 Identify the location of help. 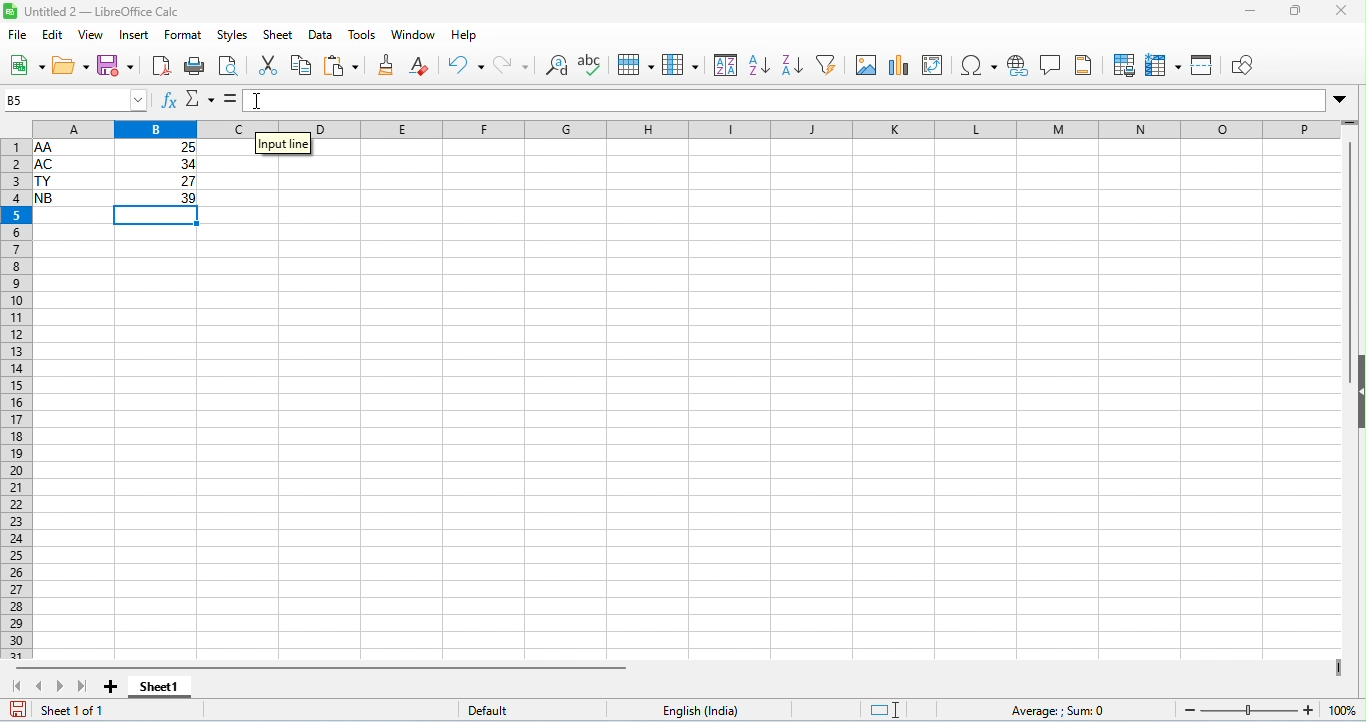
(464, 36).